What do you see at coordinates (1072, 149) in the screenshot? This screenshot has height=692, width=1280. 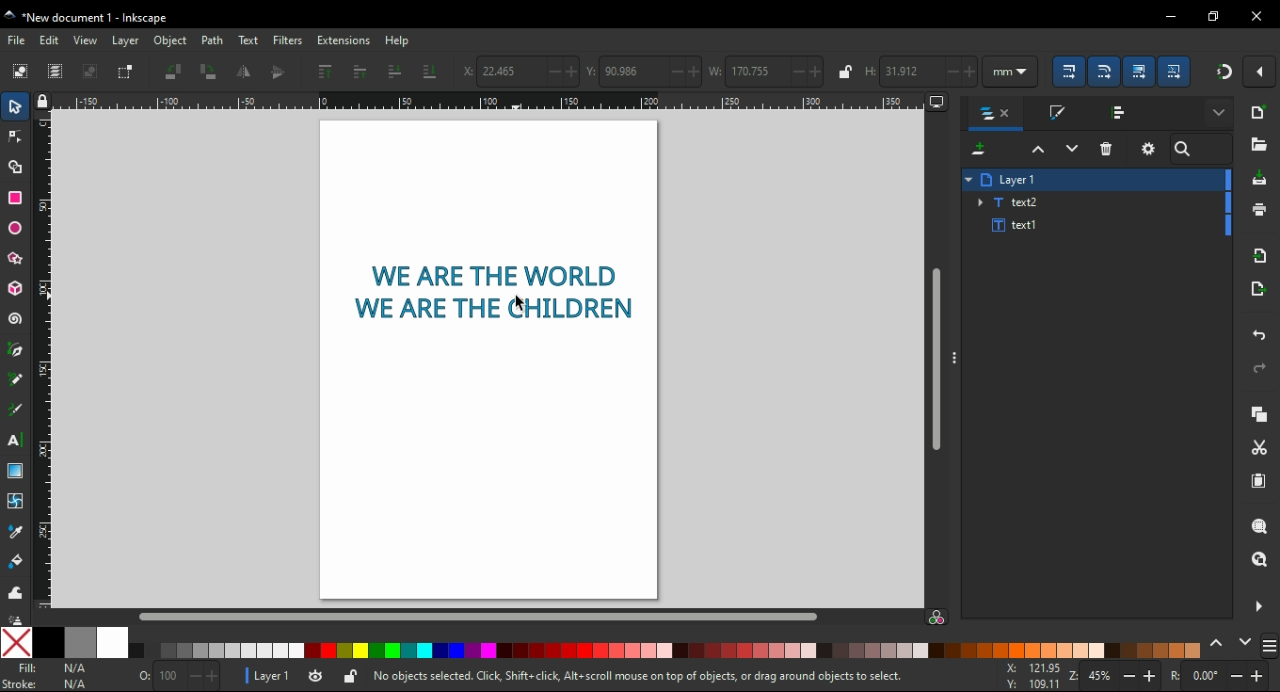 I see `lower selection one step` at bounding box center [1072, 149].